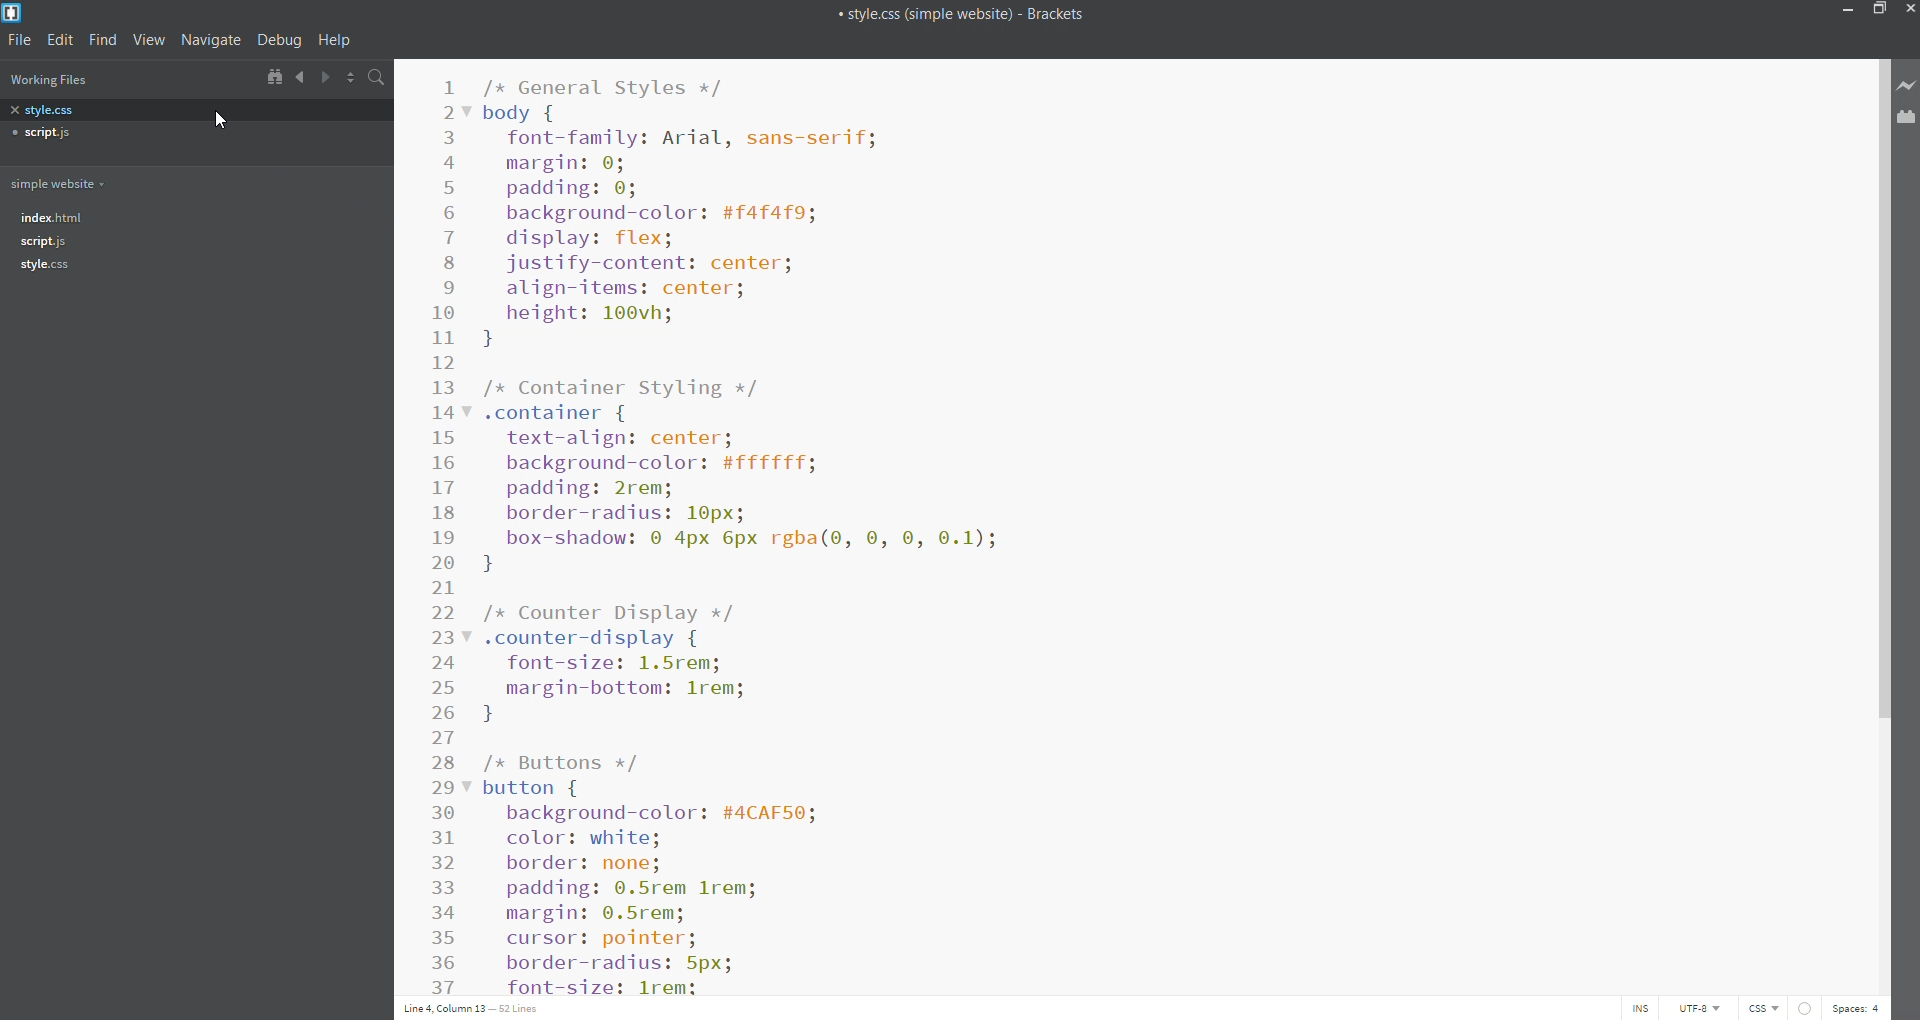  What do you see at coordinates (299, 77) in the screenshot?
I see `navigate backward` at bounding box center [299, 77].